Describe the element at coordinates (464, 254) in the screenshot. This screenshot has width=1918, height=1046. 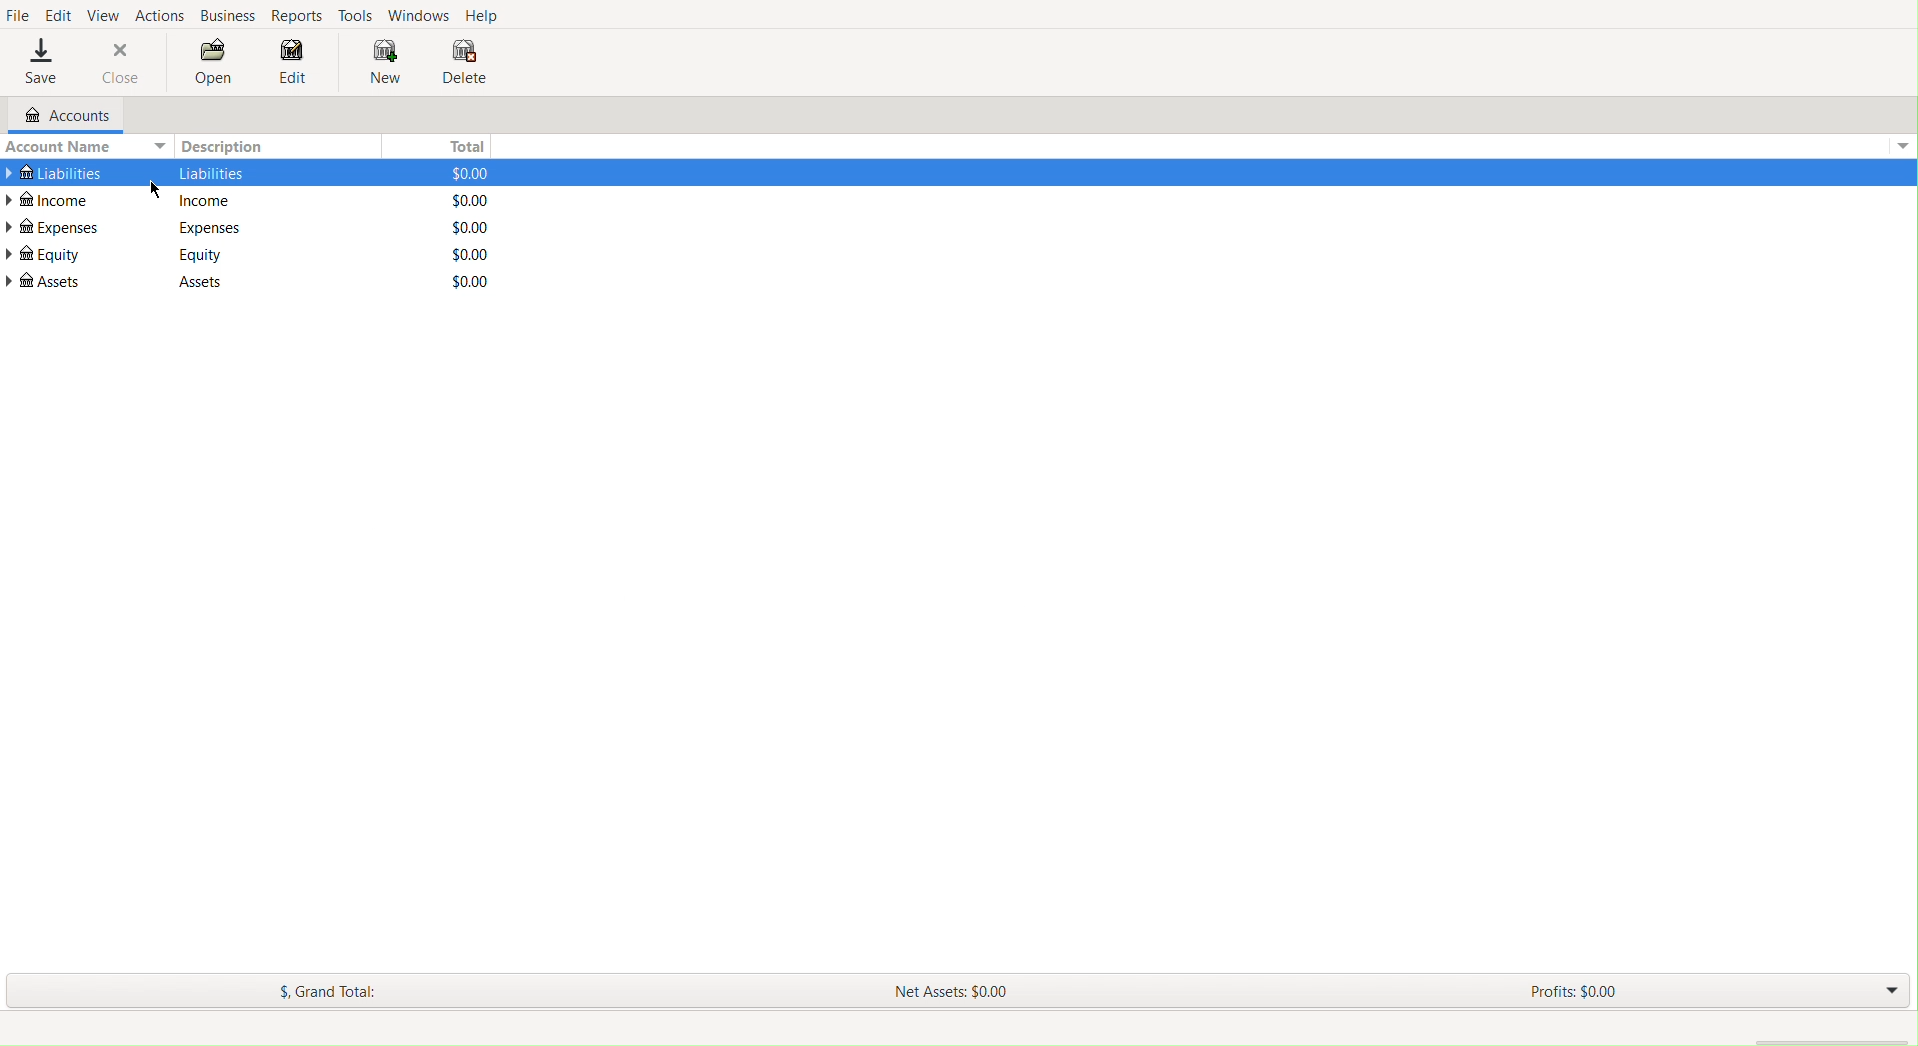
I see `$0.00` at that location.